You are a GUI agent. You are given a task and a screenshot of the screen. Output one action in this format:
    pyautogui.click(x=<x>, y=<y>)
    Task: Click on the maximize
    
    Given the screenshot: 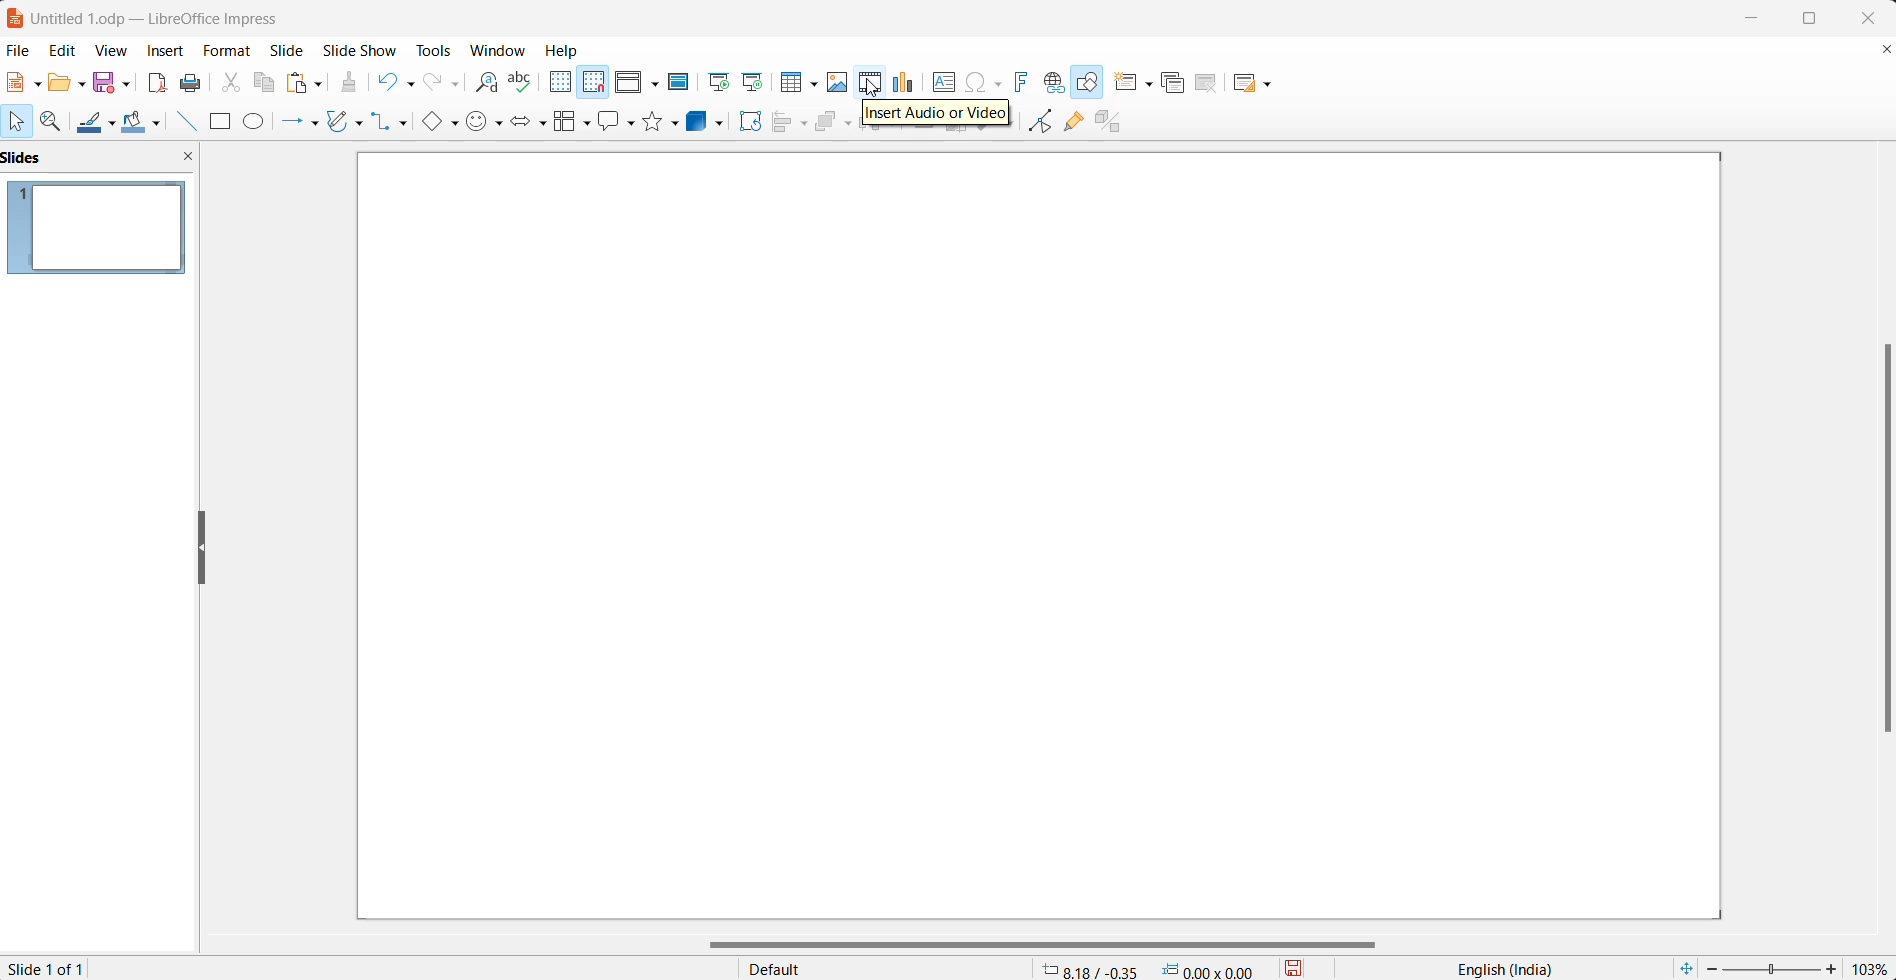 What is the action you would take?
    pyautogui.click(x=1816, y=20)
    